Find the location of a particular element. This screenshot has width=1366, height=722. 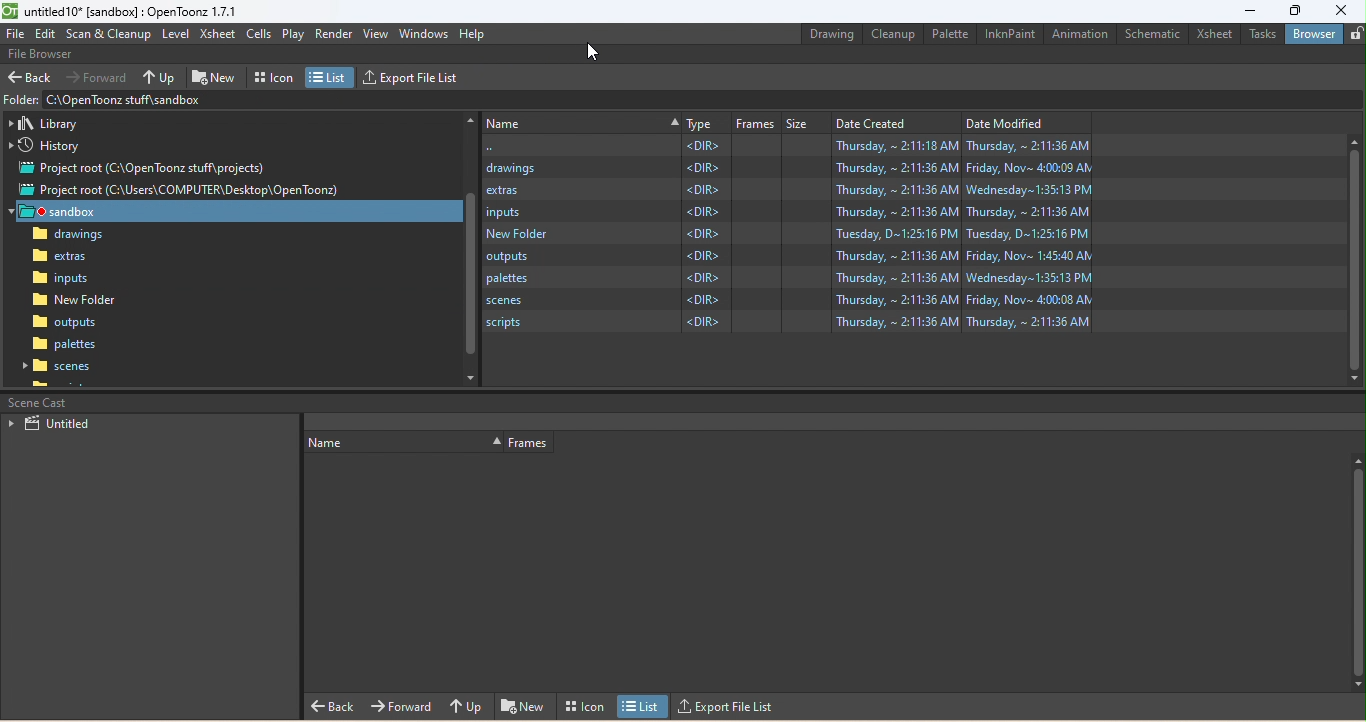

cursor is located at coordinates (597, 53).